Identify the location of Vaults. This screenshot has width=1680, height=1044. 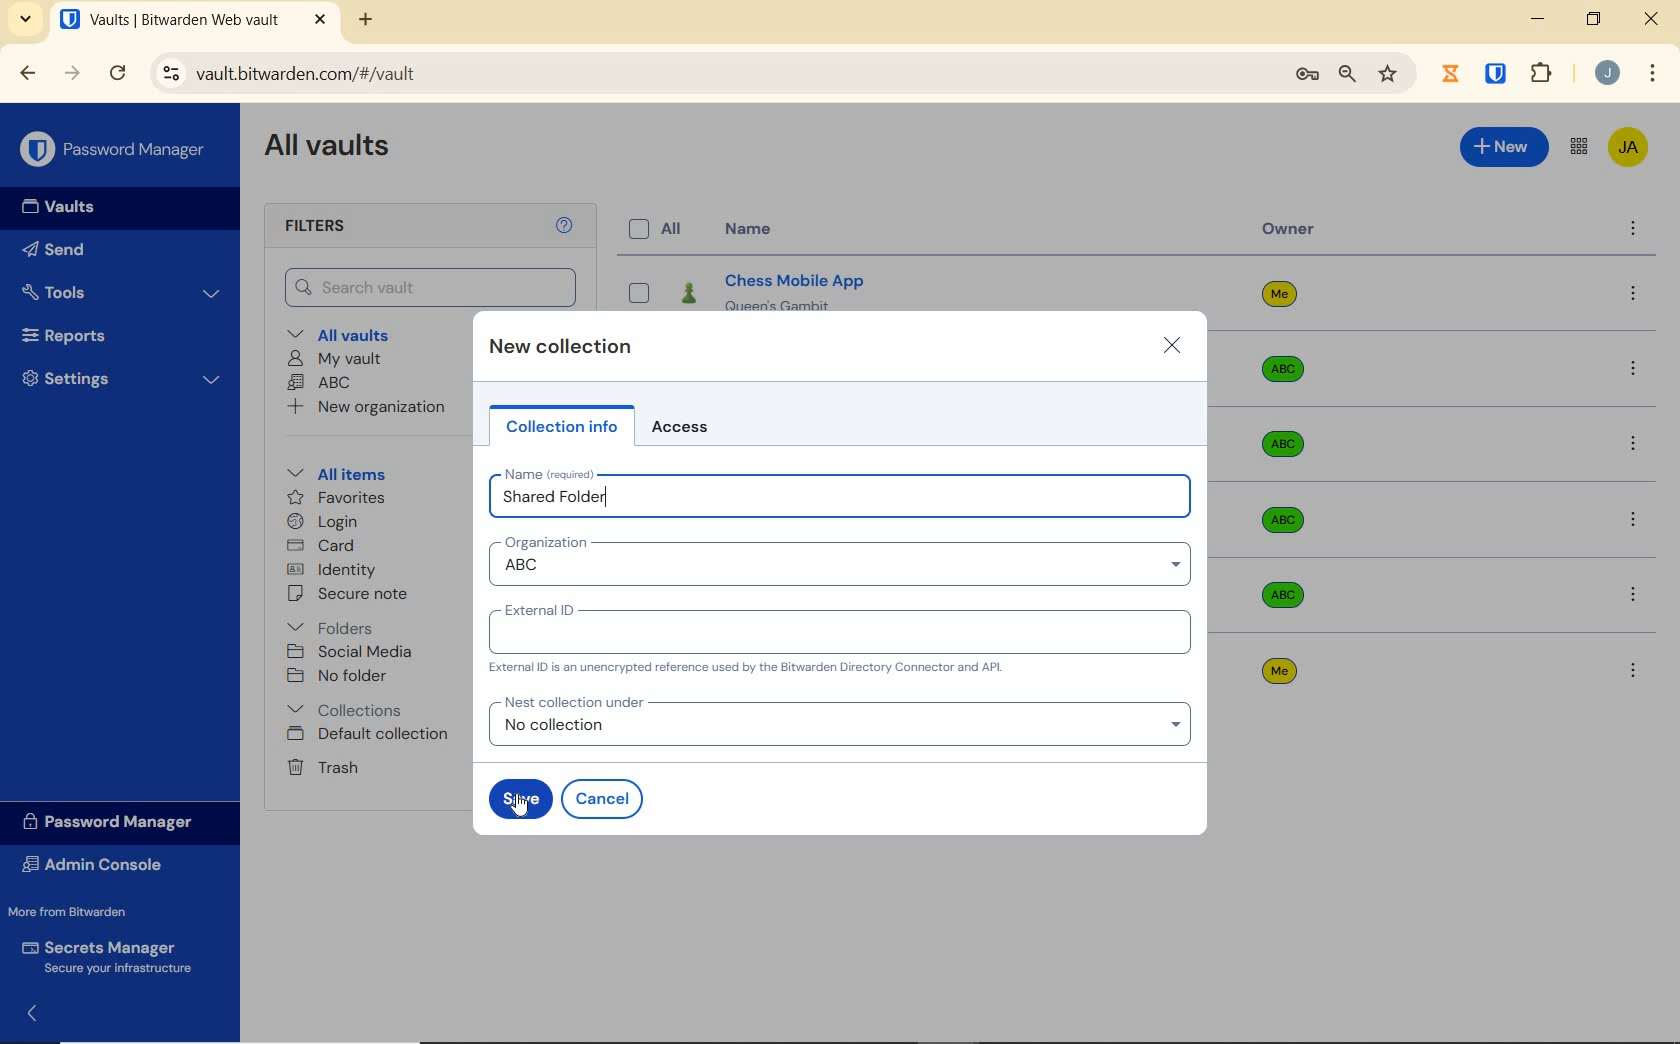
(61, 204).